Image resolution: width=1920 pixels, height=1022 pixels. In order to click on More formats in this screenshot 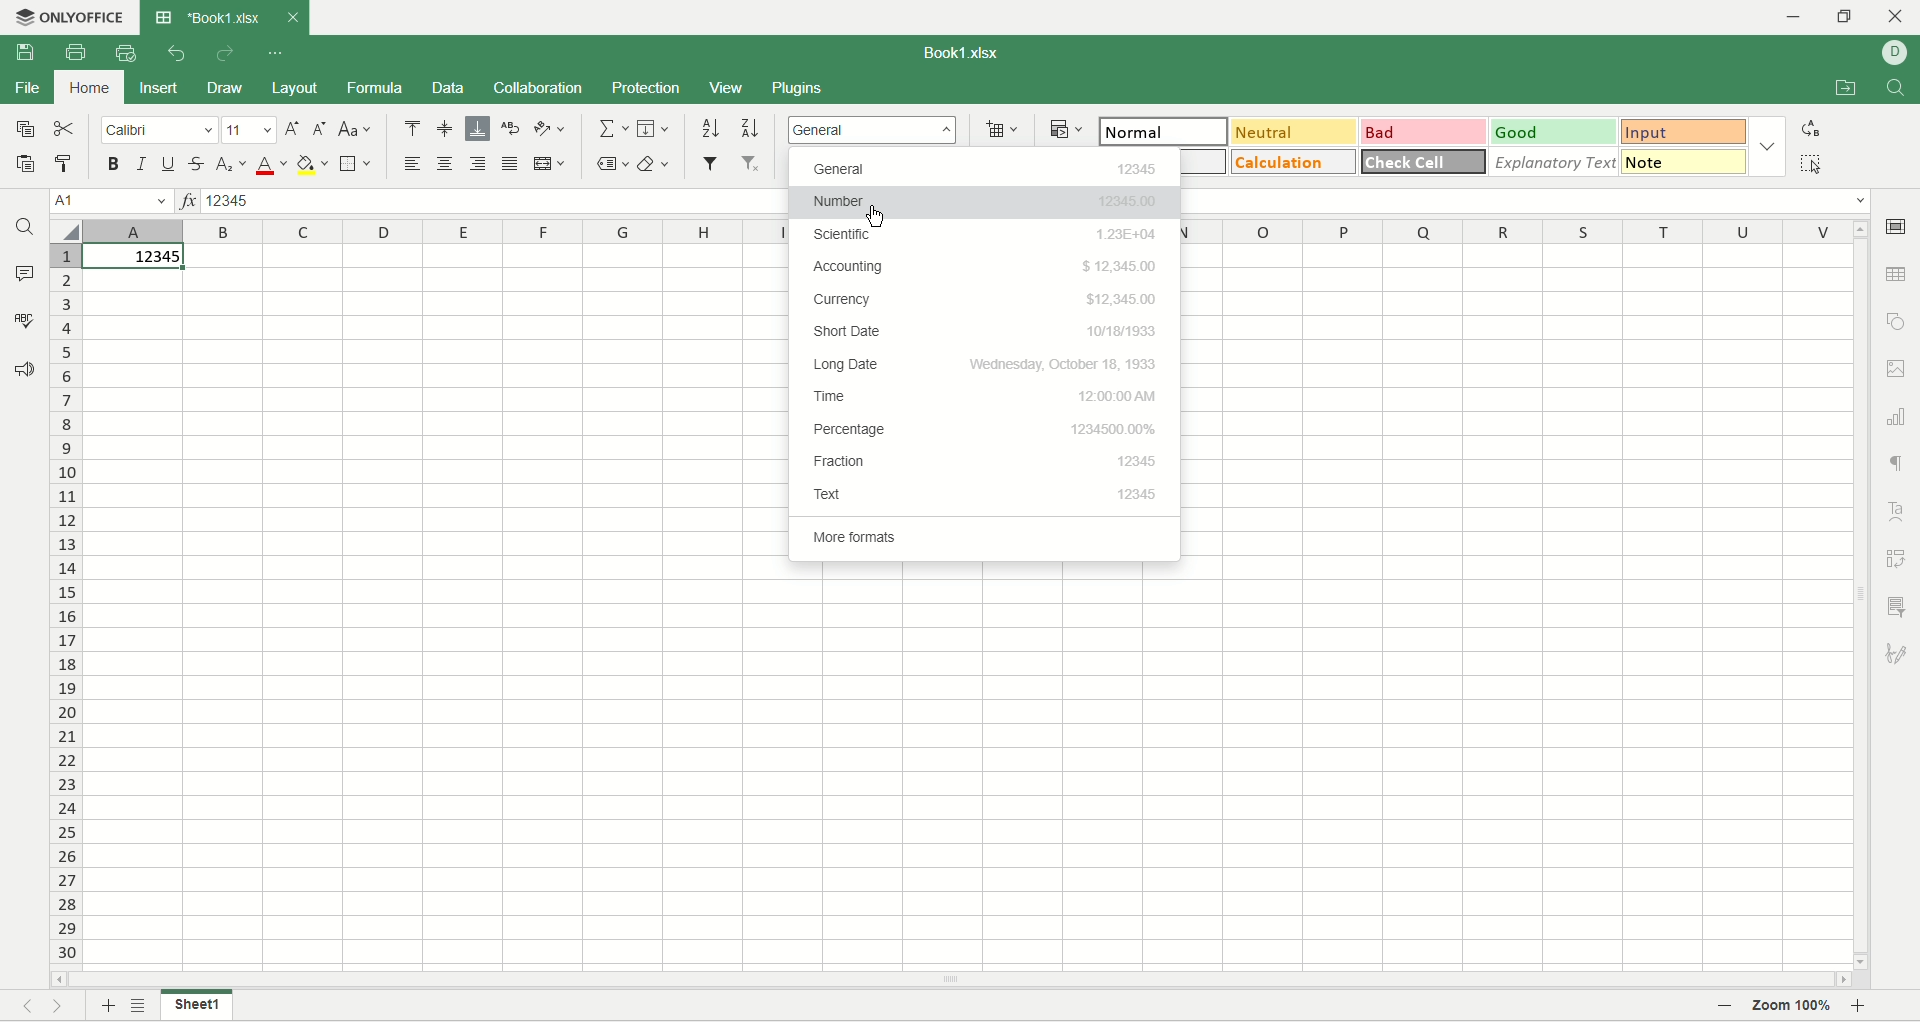, I will do `click(892, 535)`.